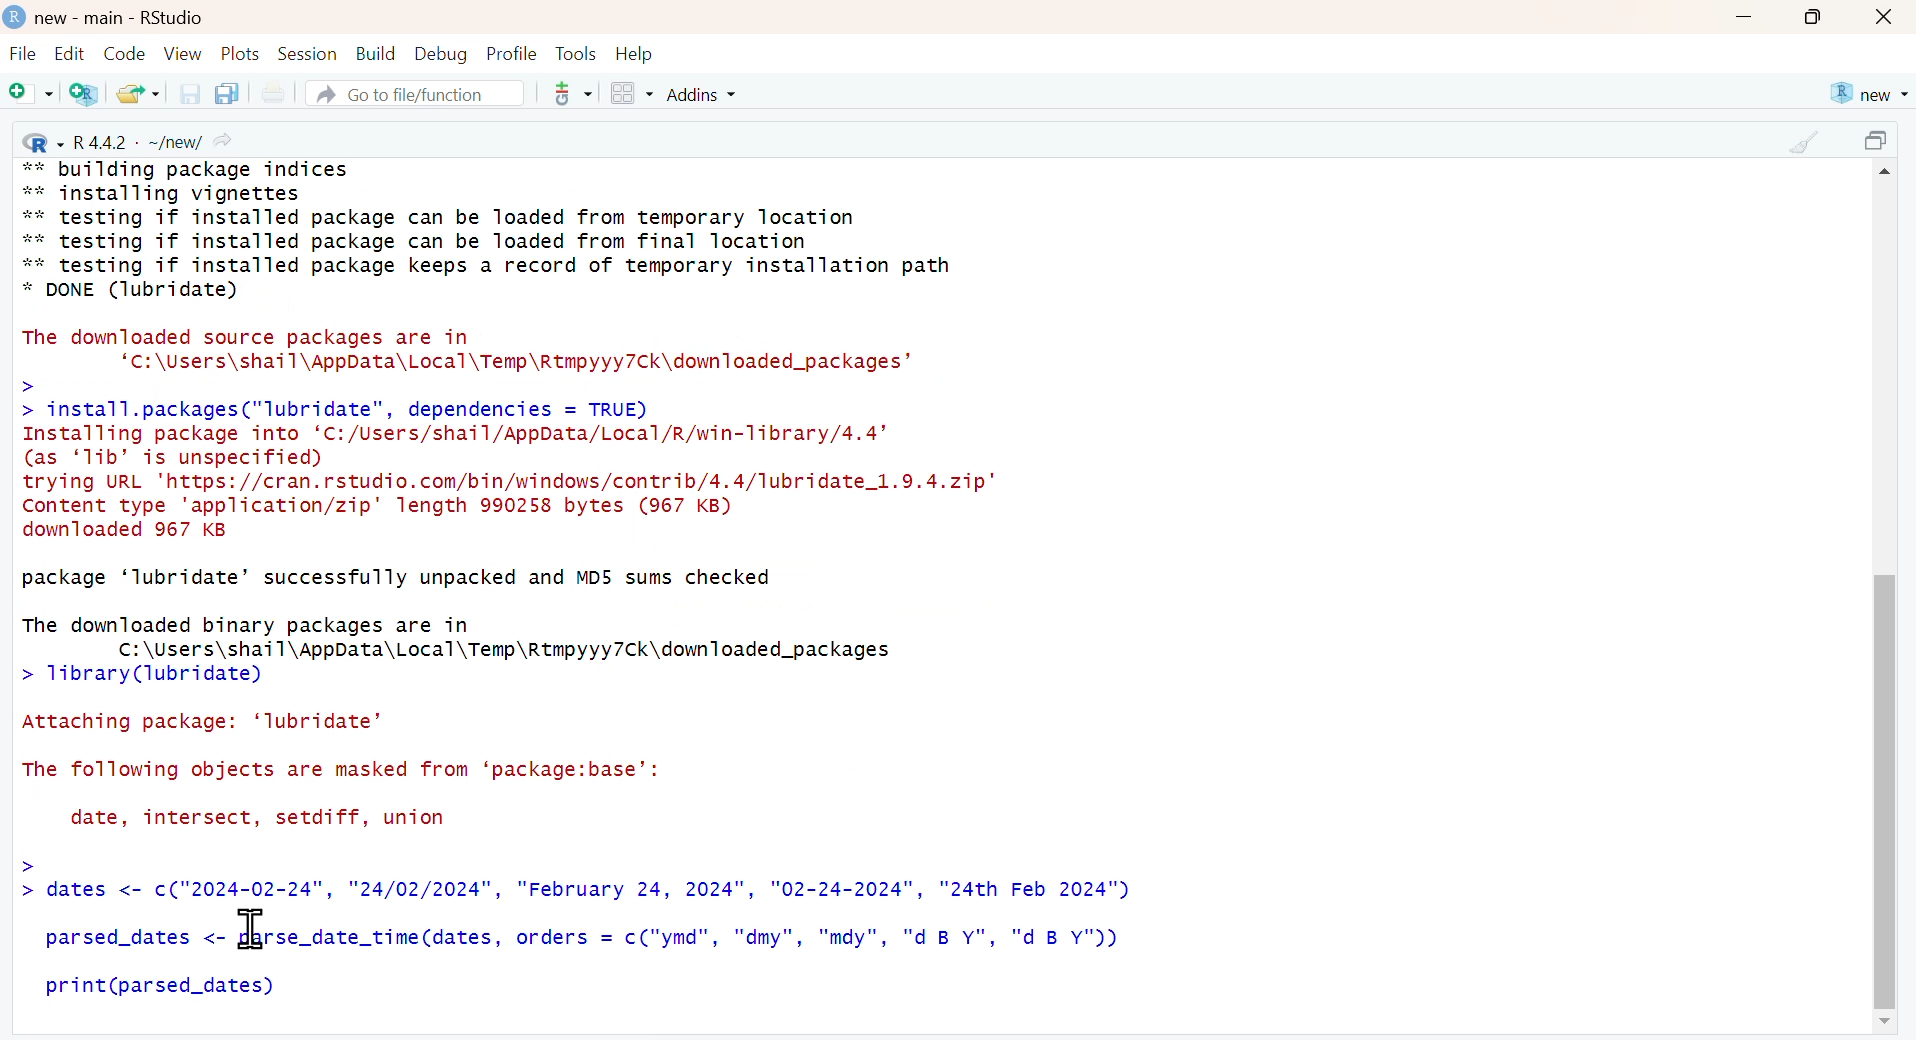 The width and height of the screenshot is (1916, 1040). I want to click on R 4.4.2 . ~/new/, so click(130, 141).